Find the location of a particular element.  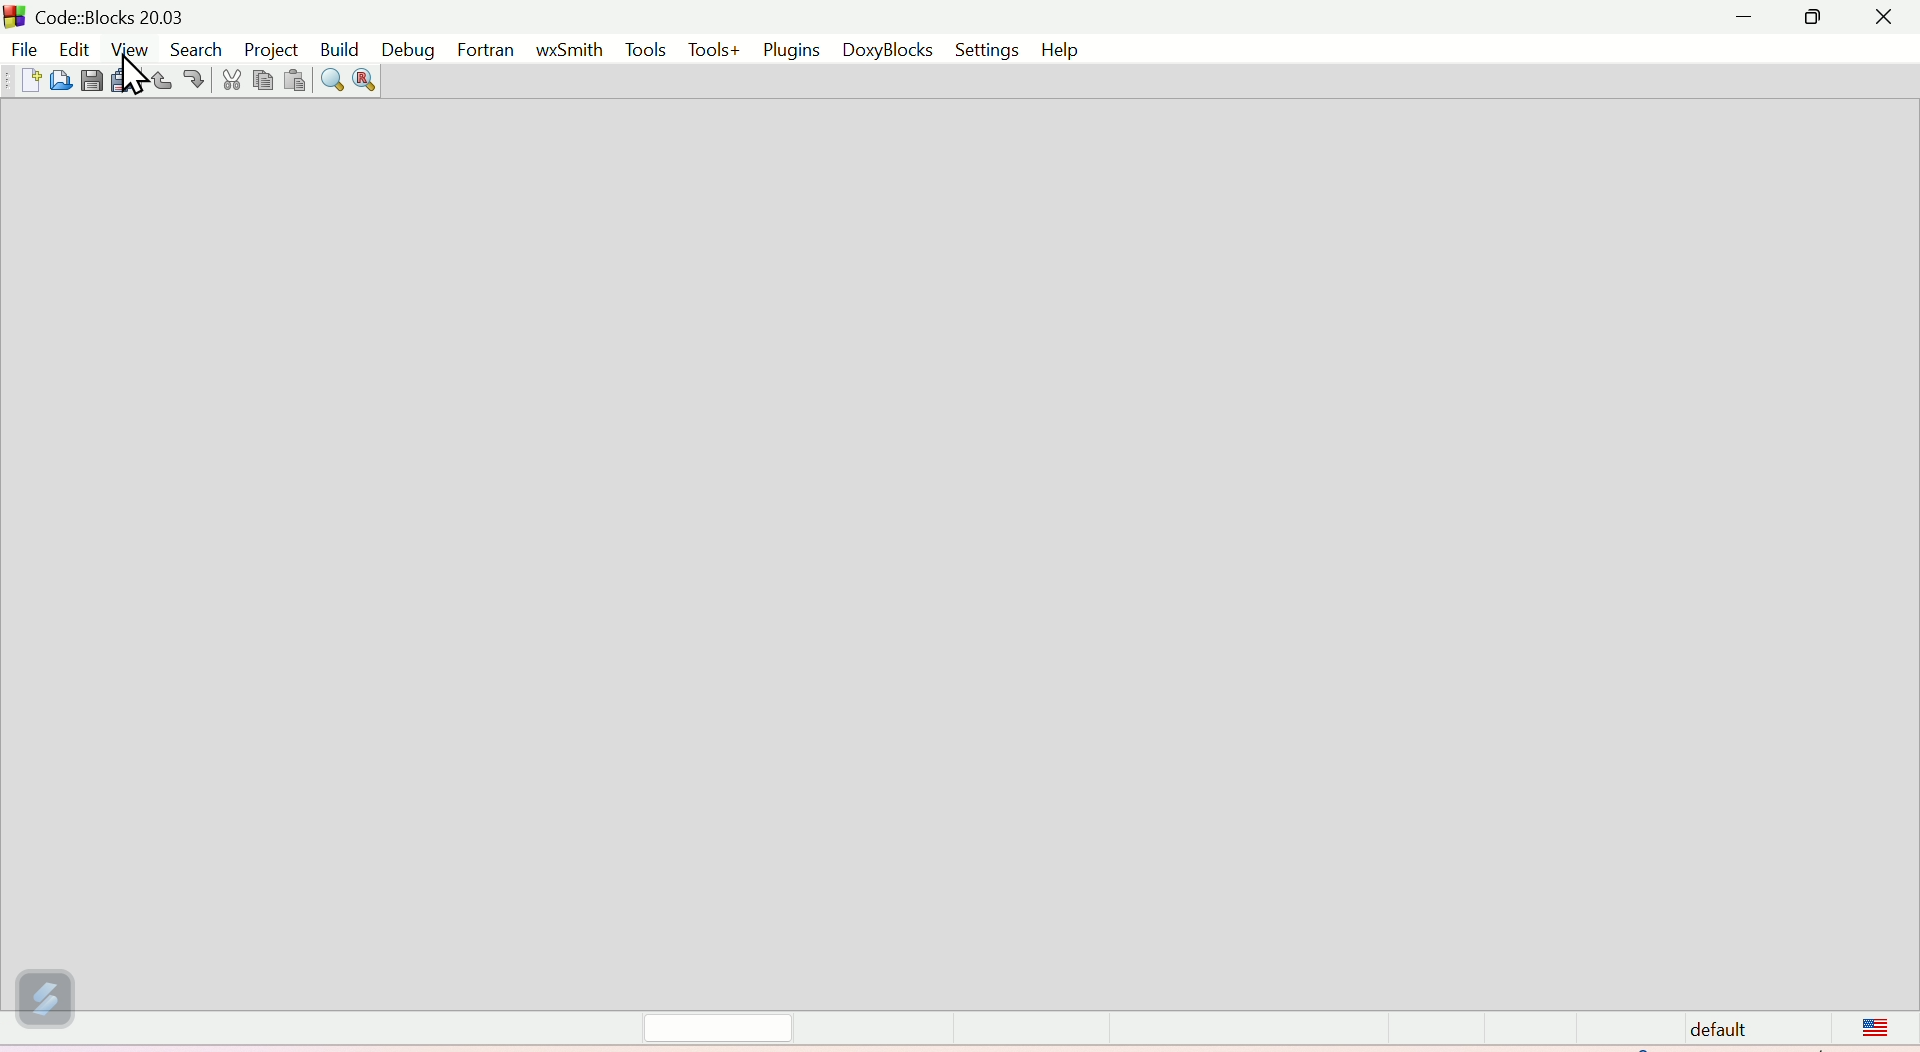

Plugins is located at coordinates (792, 50).